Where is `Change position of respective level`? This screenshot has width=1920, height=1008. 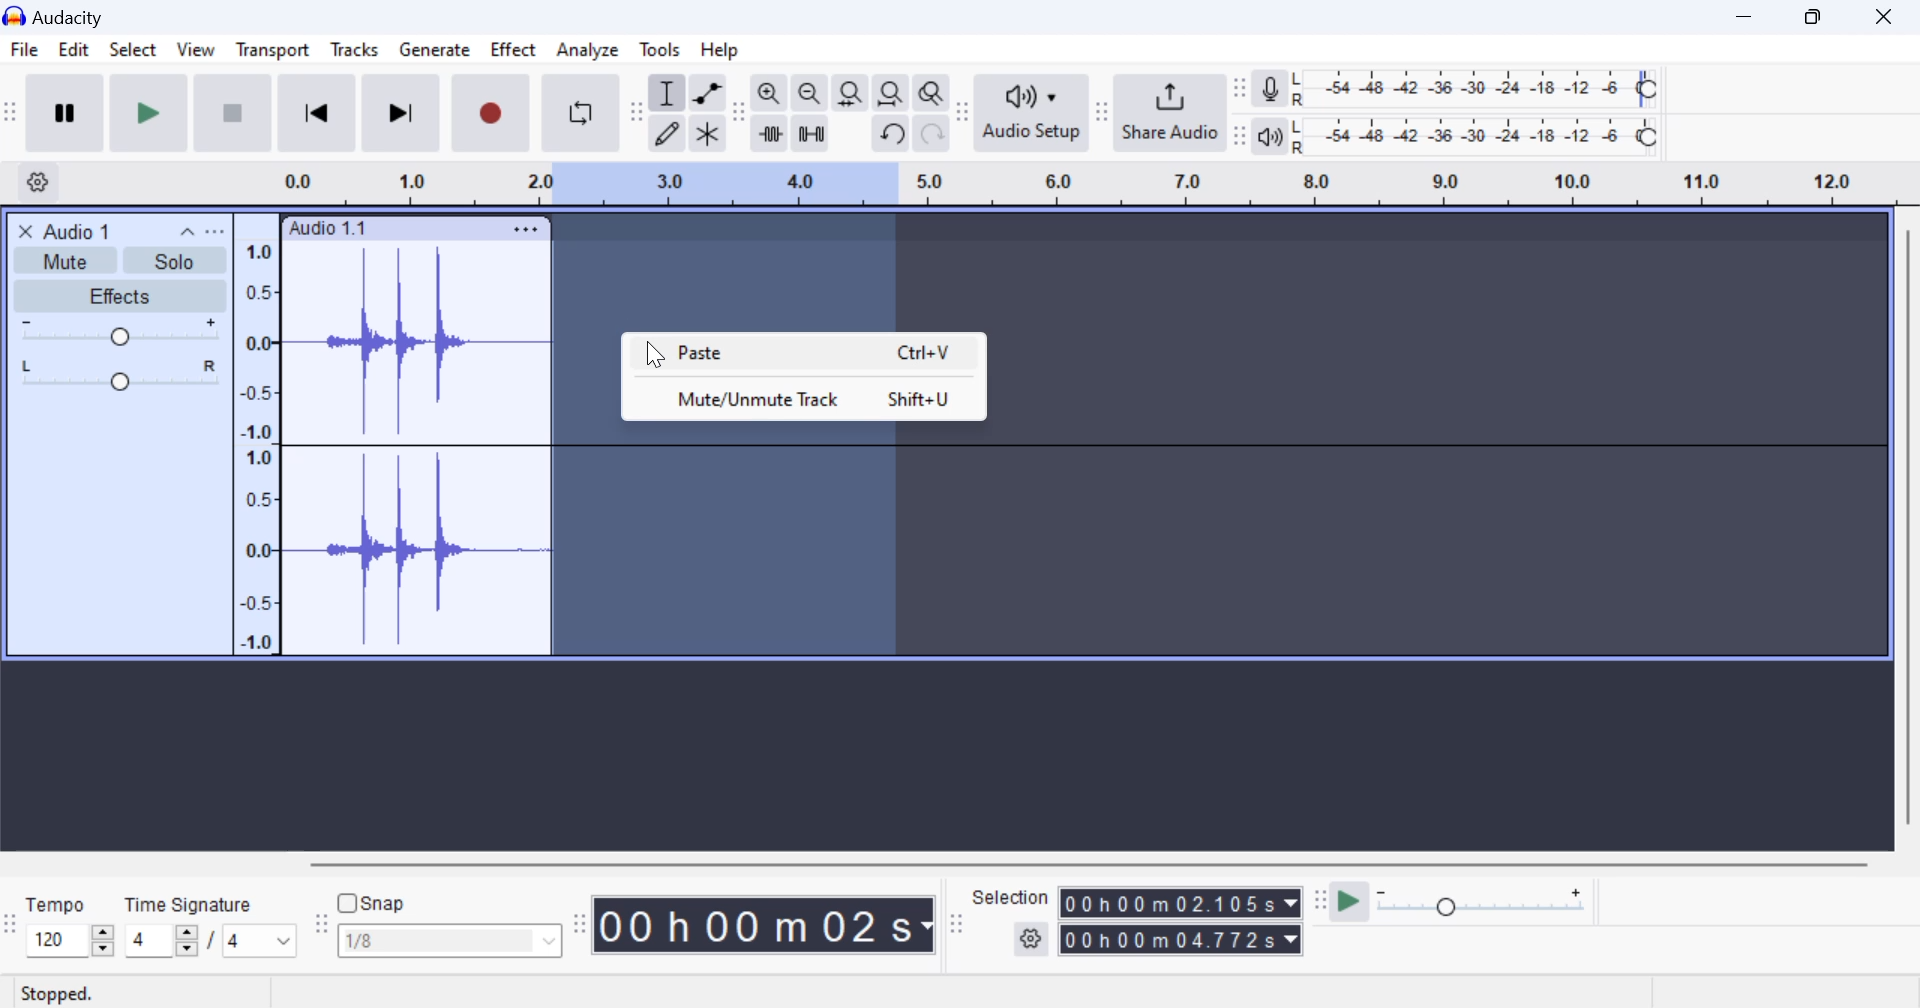
Change position of respective level is located at coordinates (1241, 112).